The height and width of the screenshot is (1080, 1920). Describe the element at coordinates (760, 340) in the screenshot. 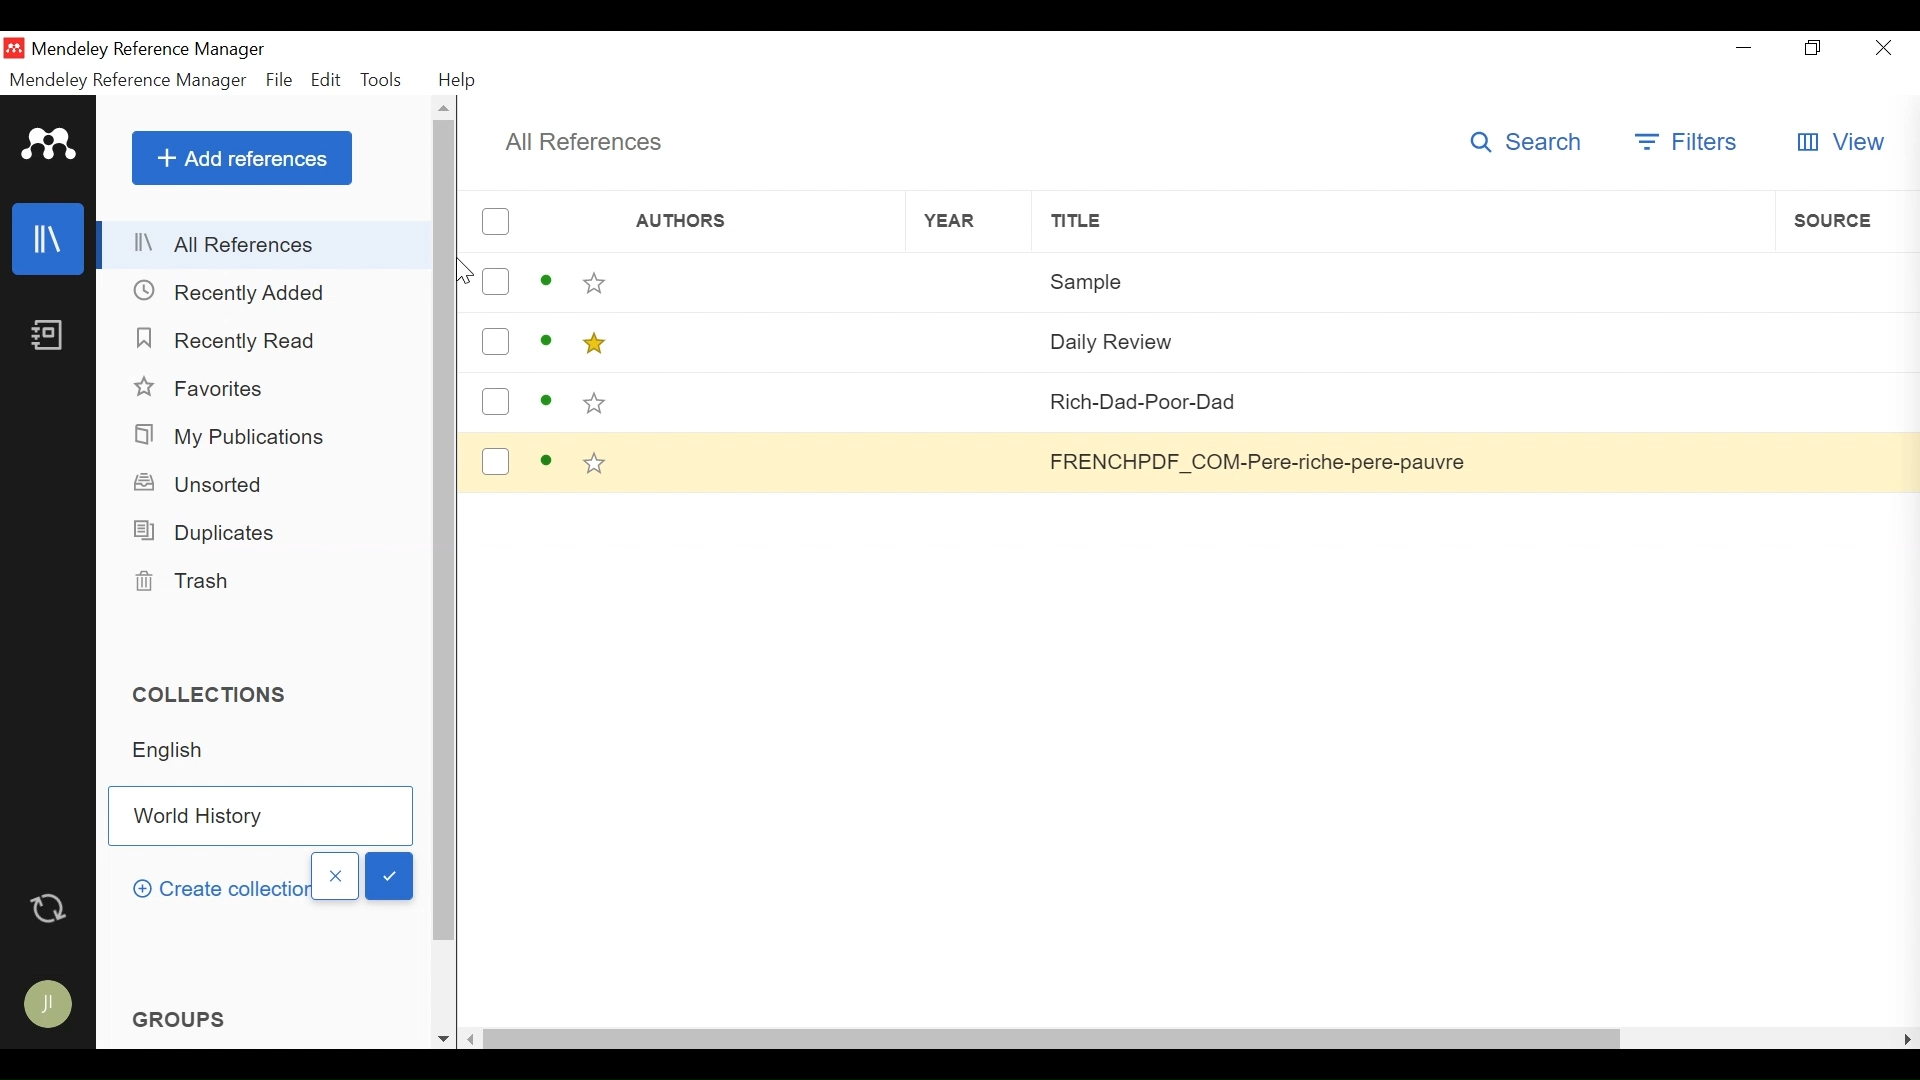

I see `Authors` at that location.